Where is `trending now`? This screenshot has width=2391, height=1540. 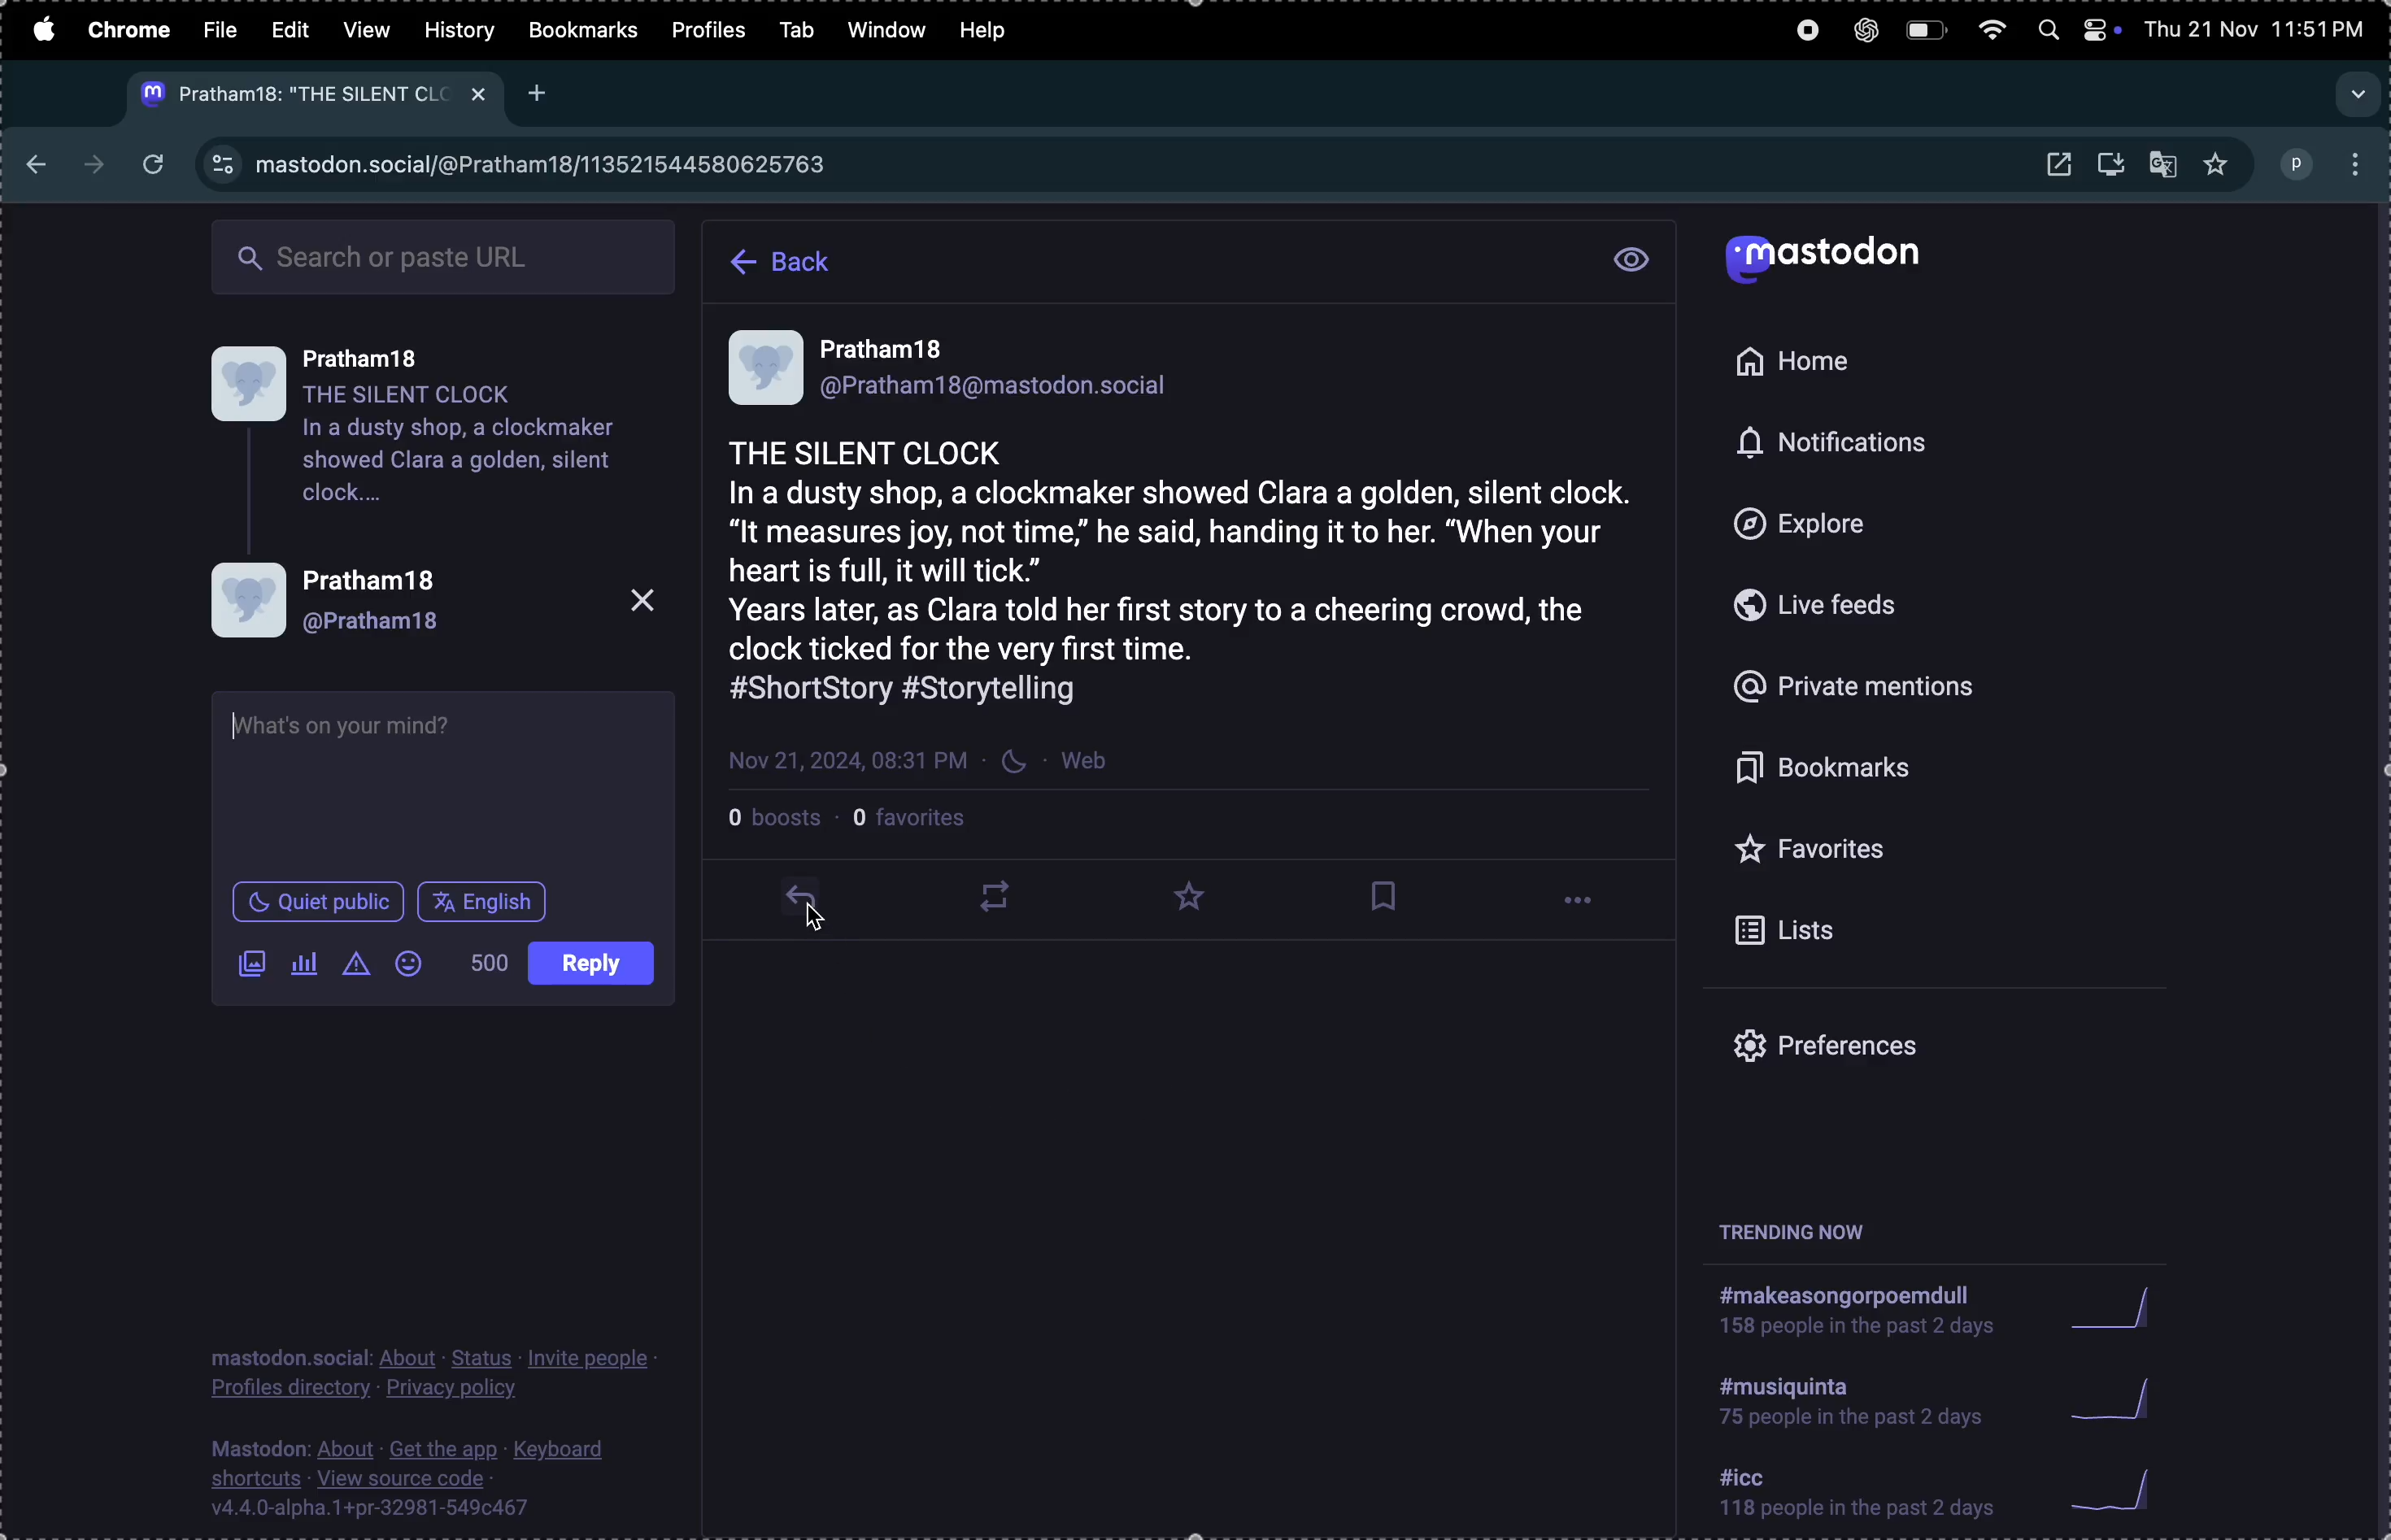 trending now is located at coordinates (1803, 1231).